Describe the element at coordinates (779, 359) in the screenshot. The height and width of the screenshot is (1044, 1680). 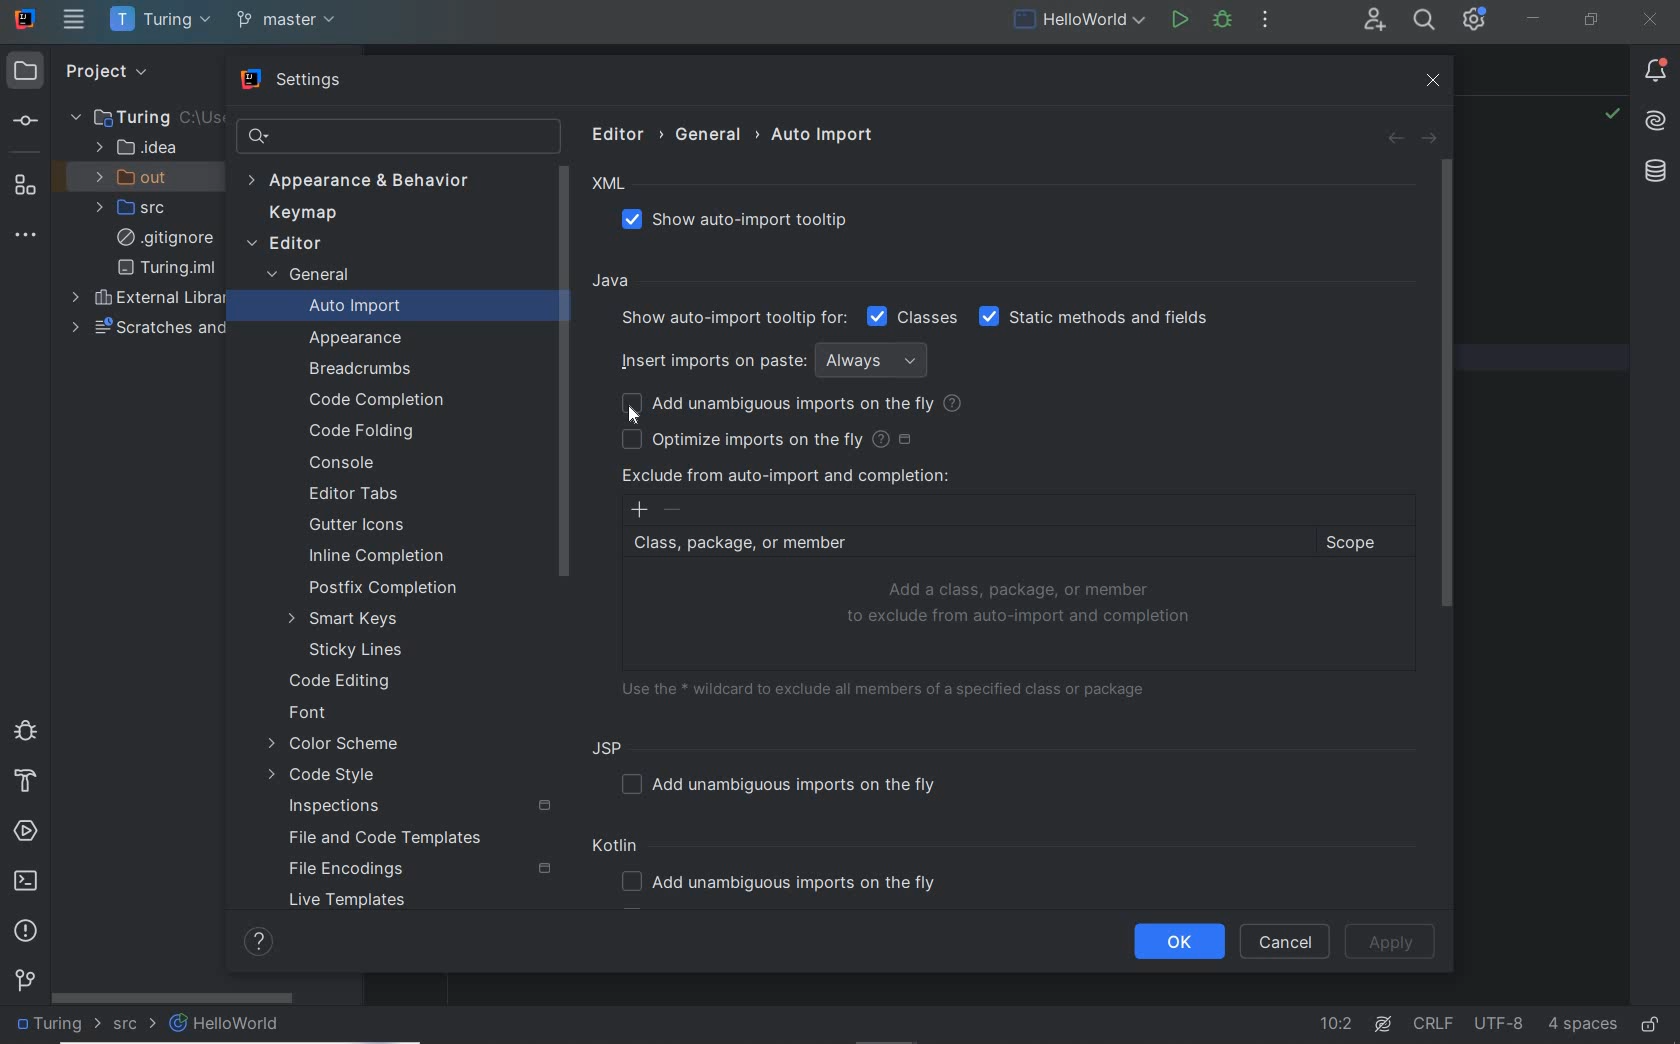
I see `INSERT IMPORTS ON PASTE:ALWAYS` at that location.